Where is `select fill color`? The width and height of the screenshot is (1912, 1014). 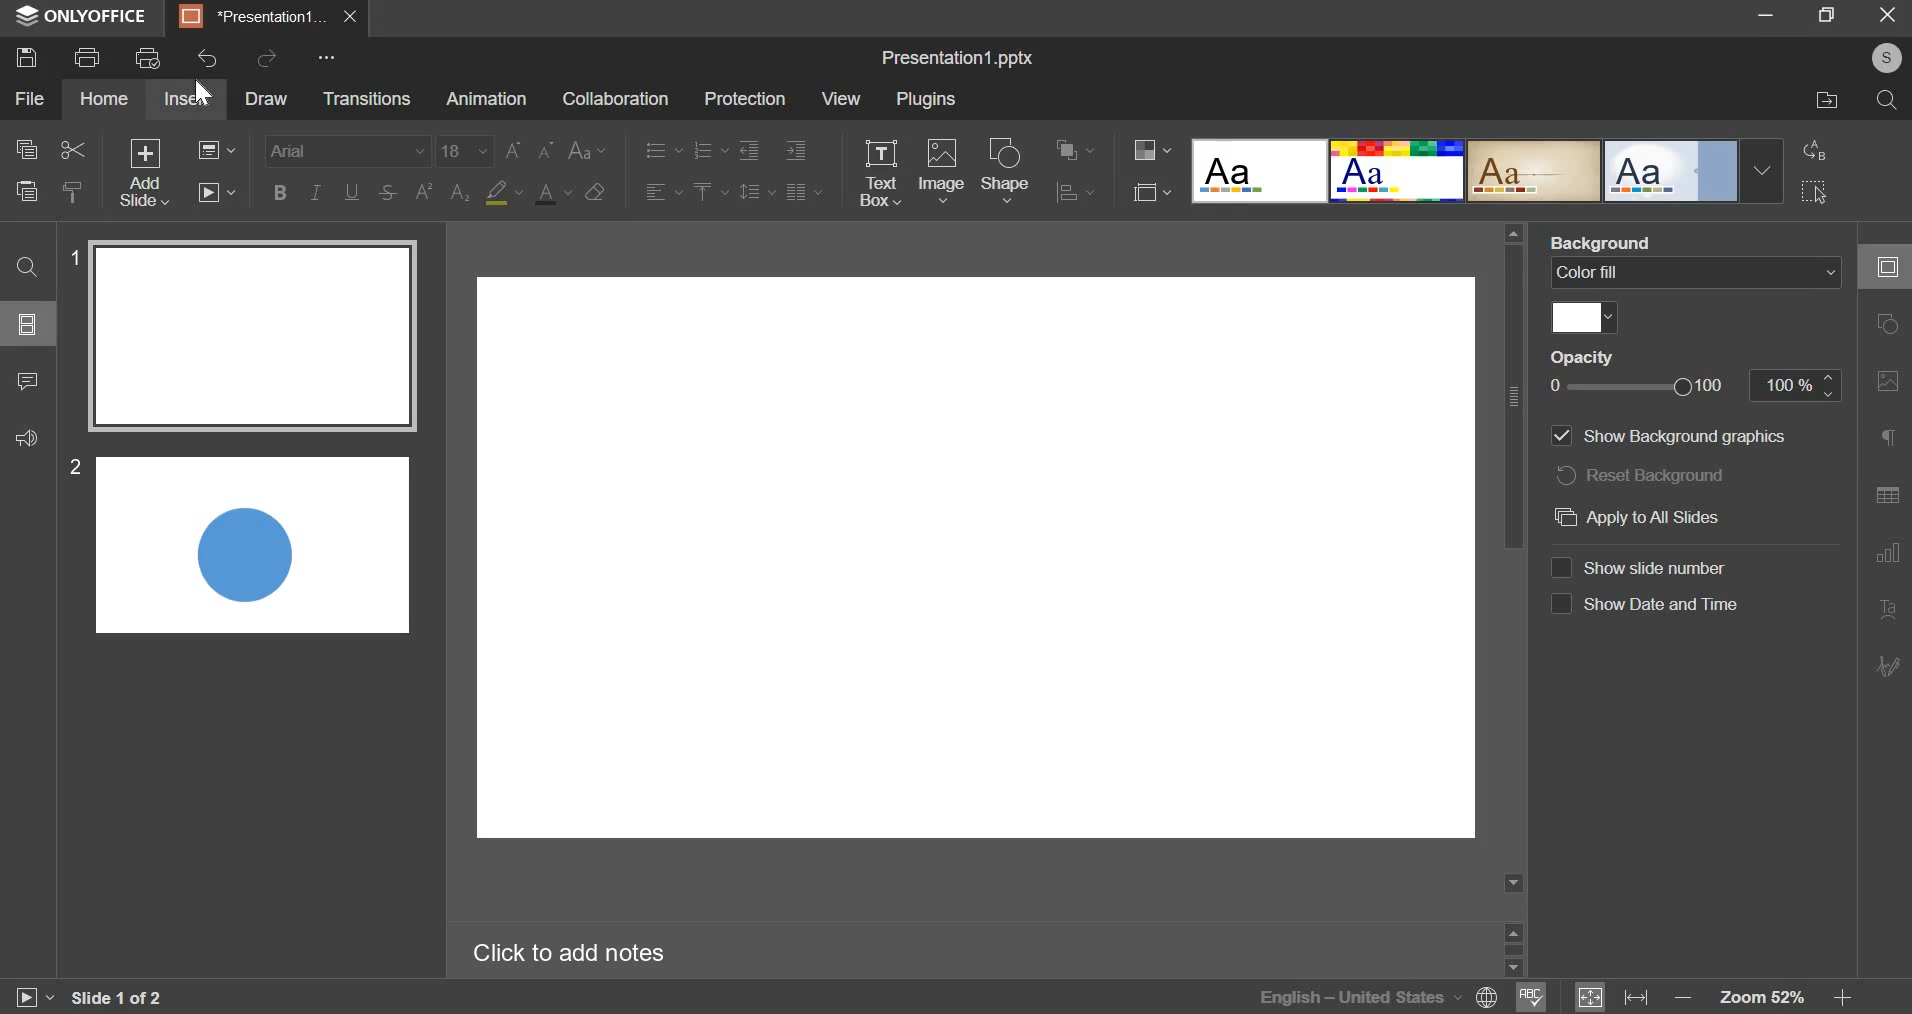
select fill color is located at coordinates (1586, 317).